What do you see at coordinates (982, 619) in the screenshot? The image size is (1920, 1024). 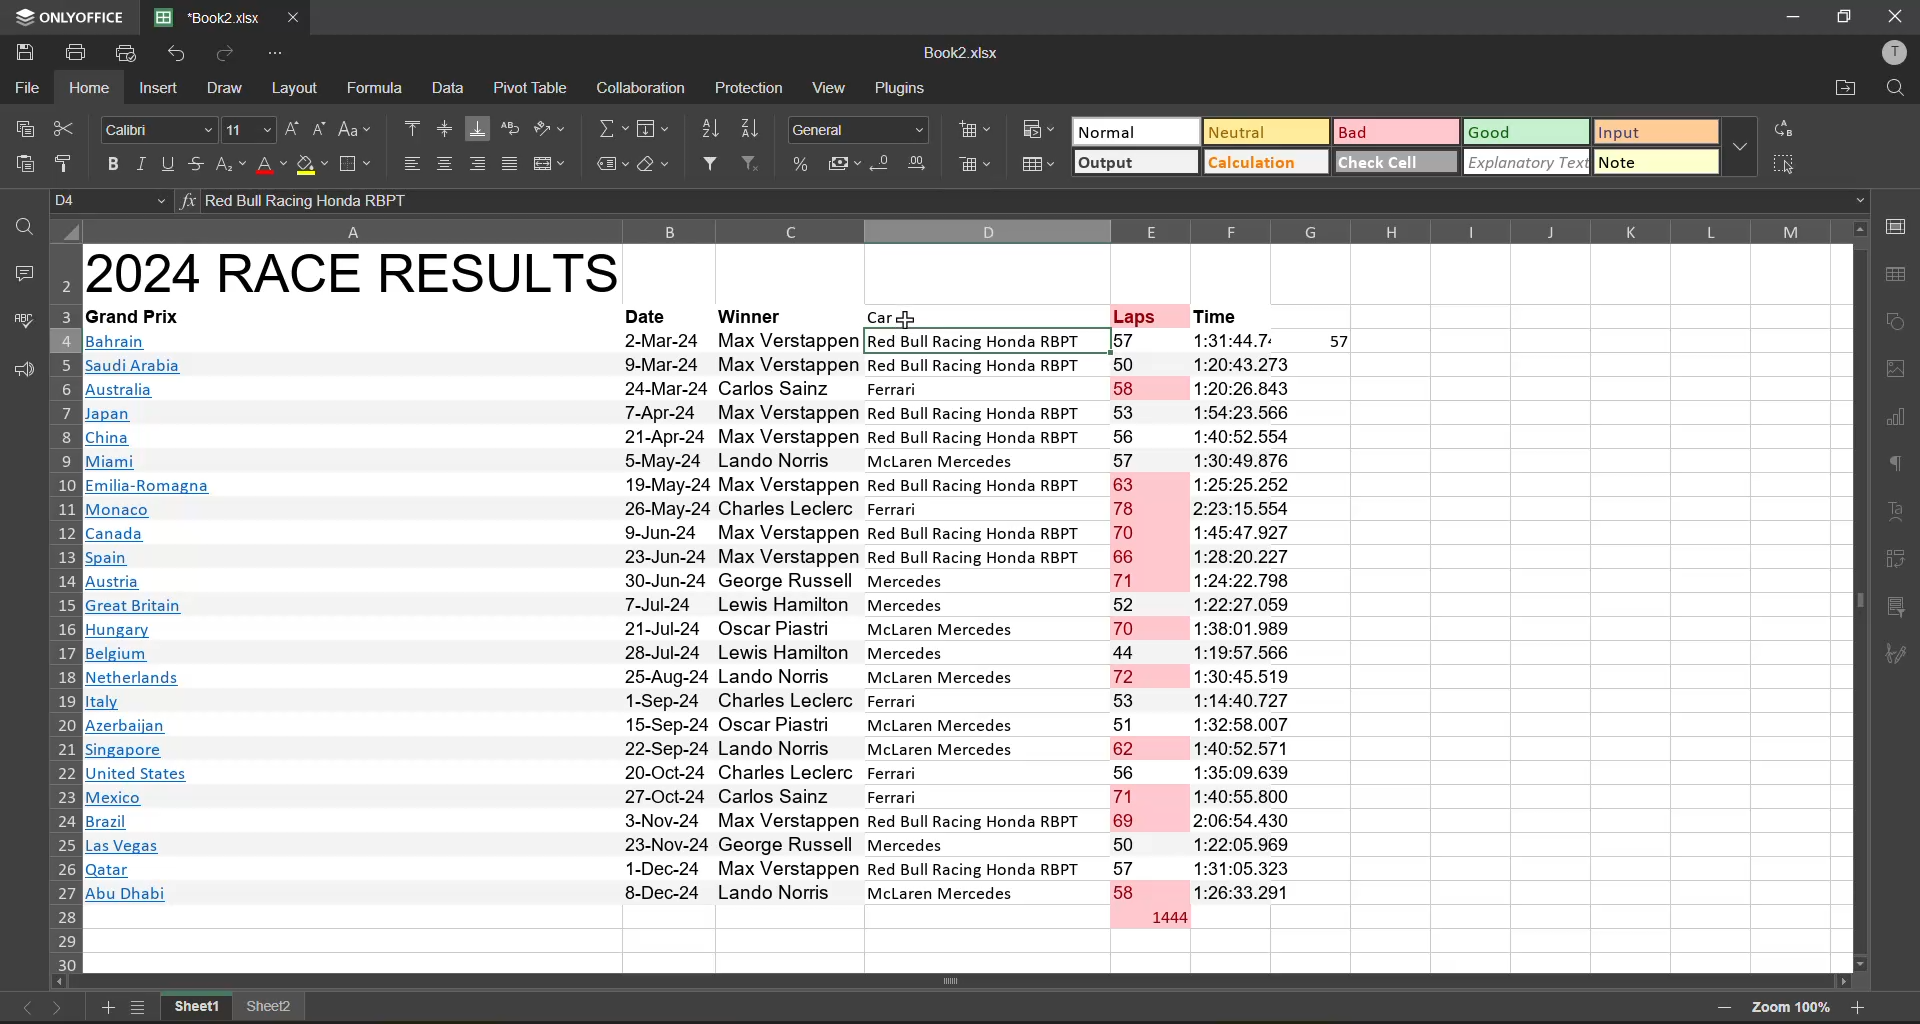 I see `Car names` at bounding box center [982, 619].